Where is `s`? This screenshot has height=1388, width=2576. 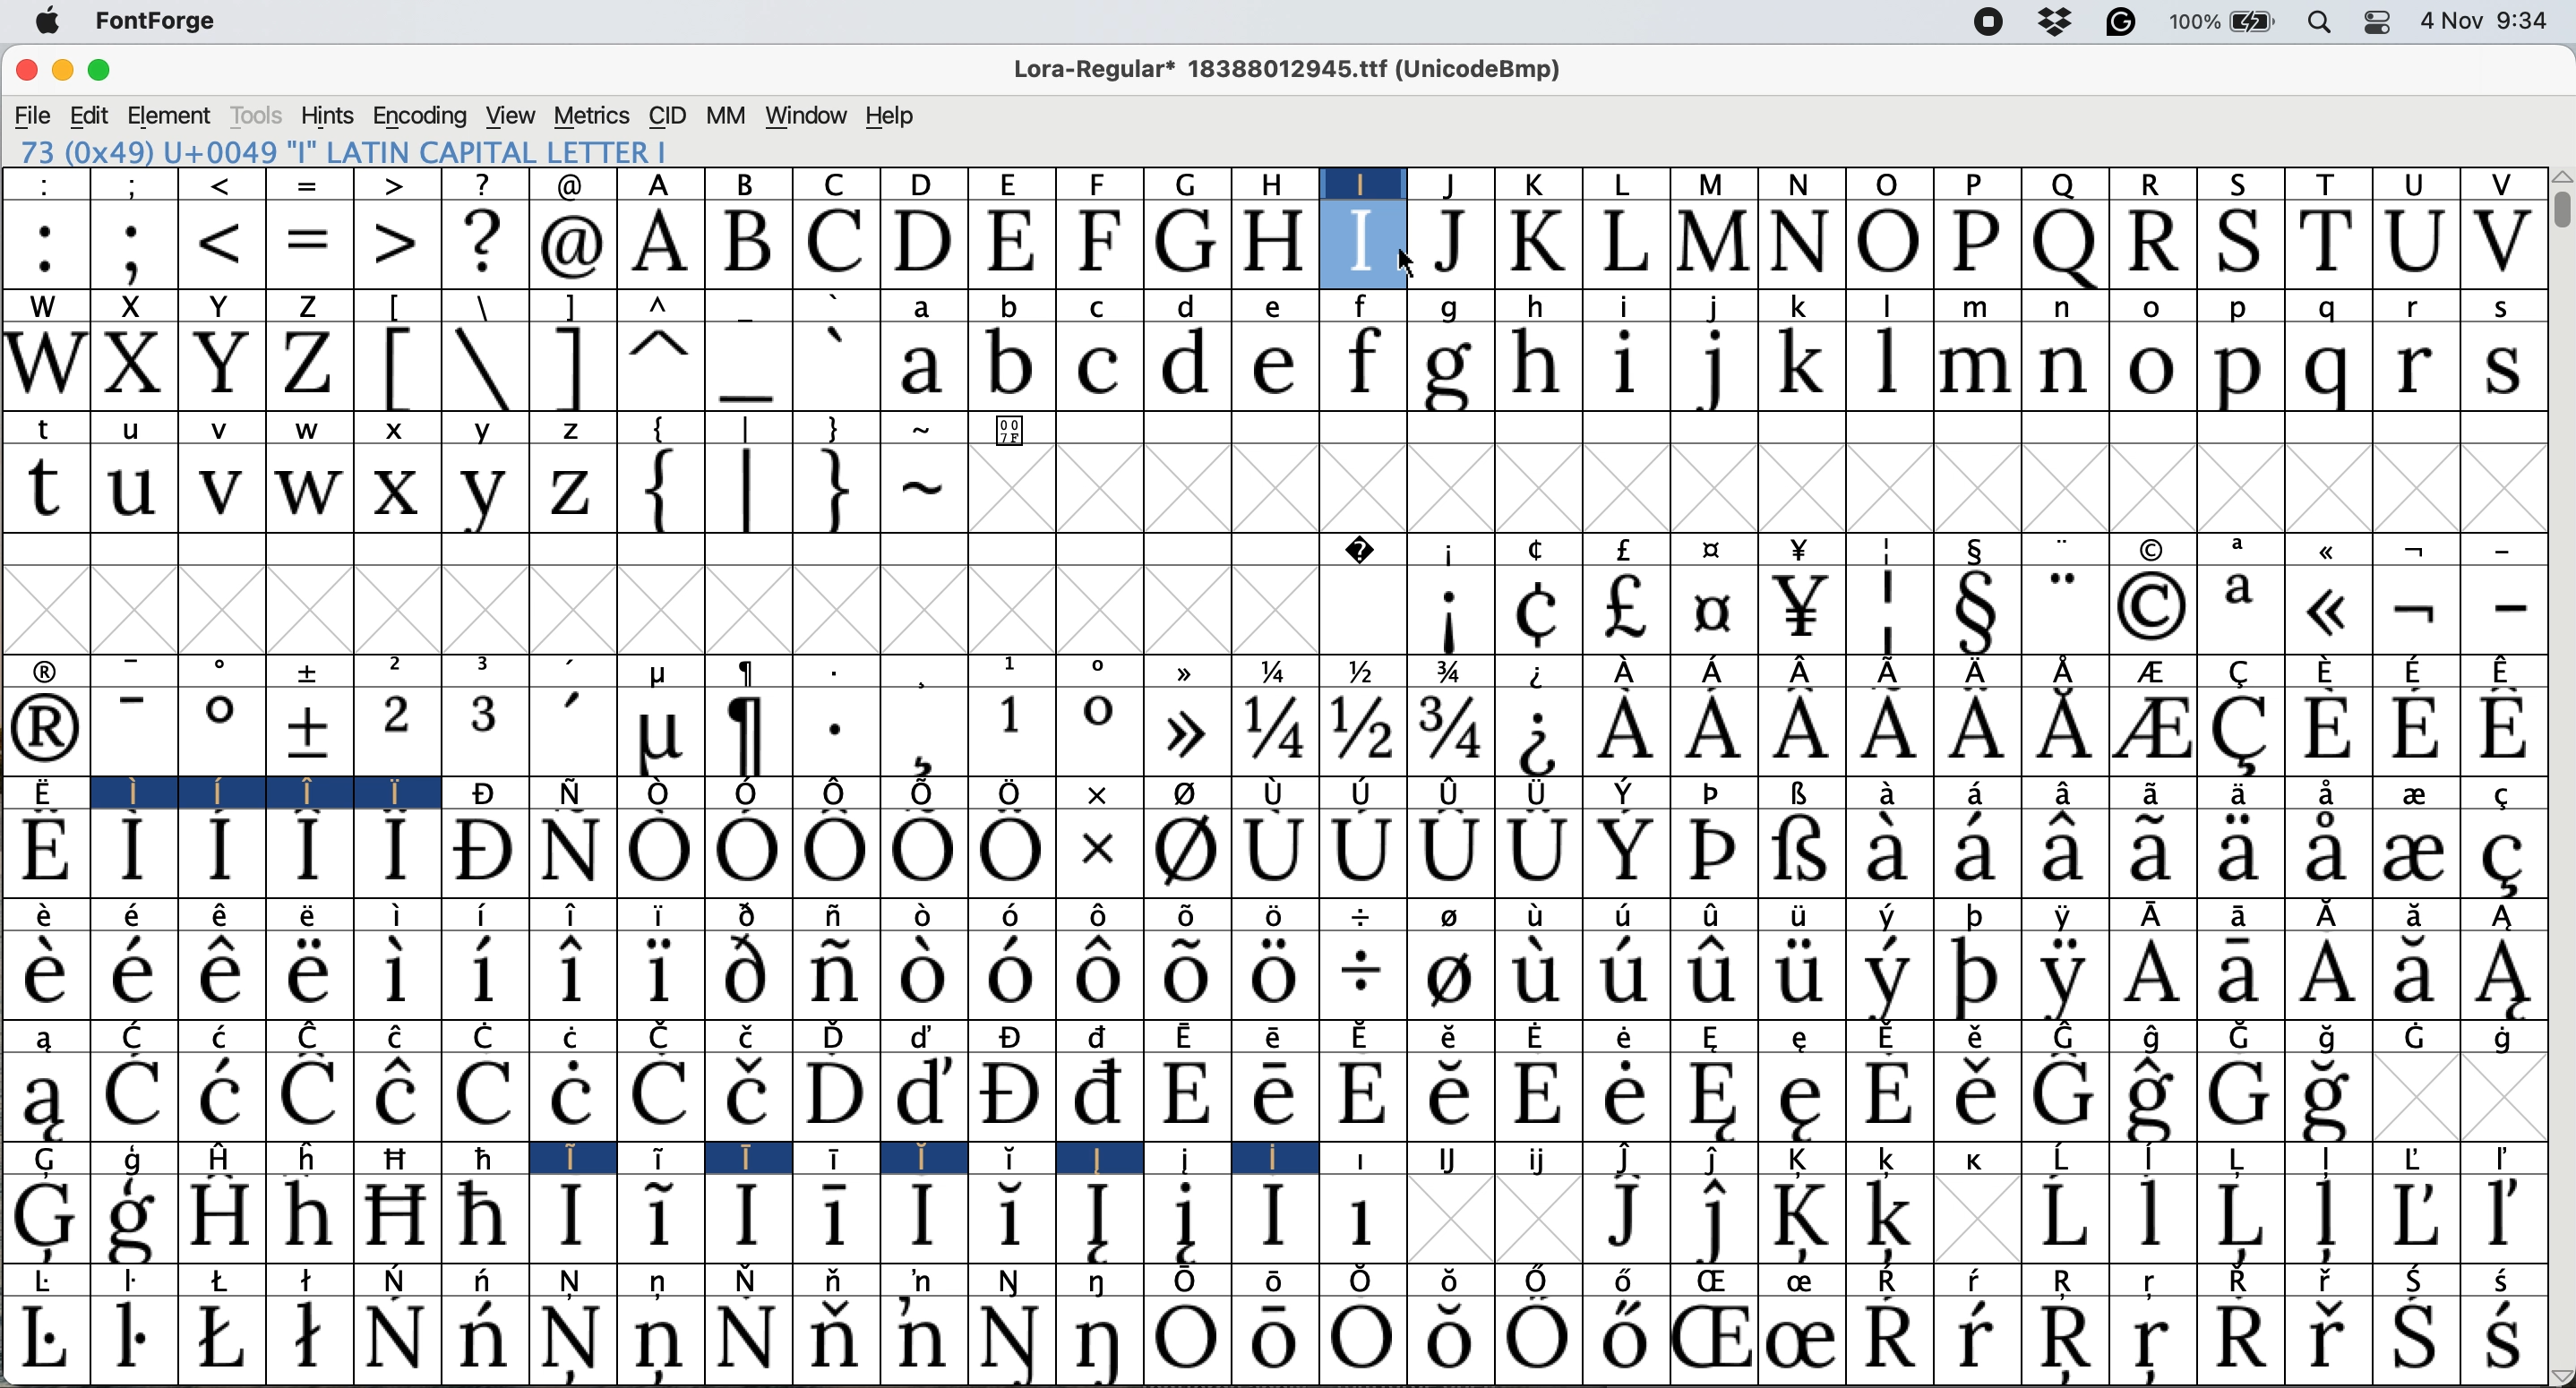 s is located at coordinates (2506, 309).